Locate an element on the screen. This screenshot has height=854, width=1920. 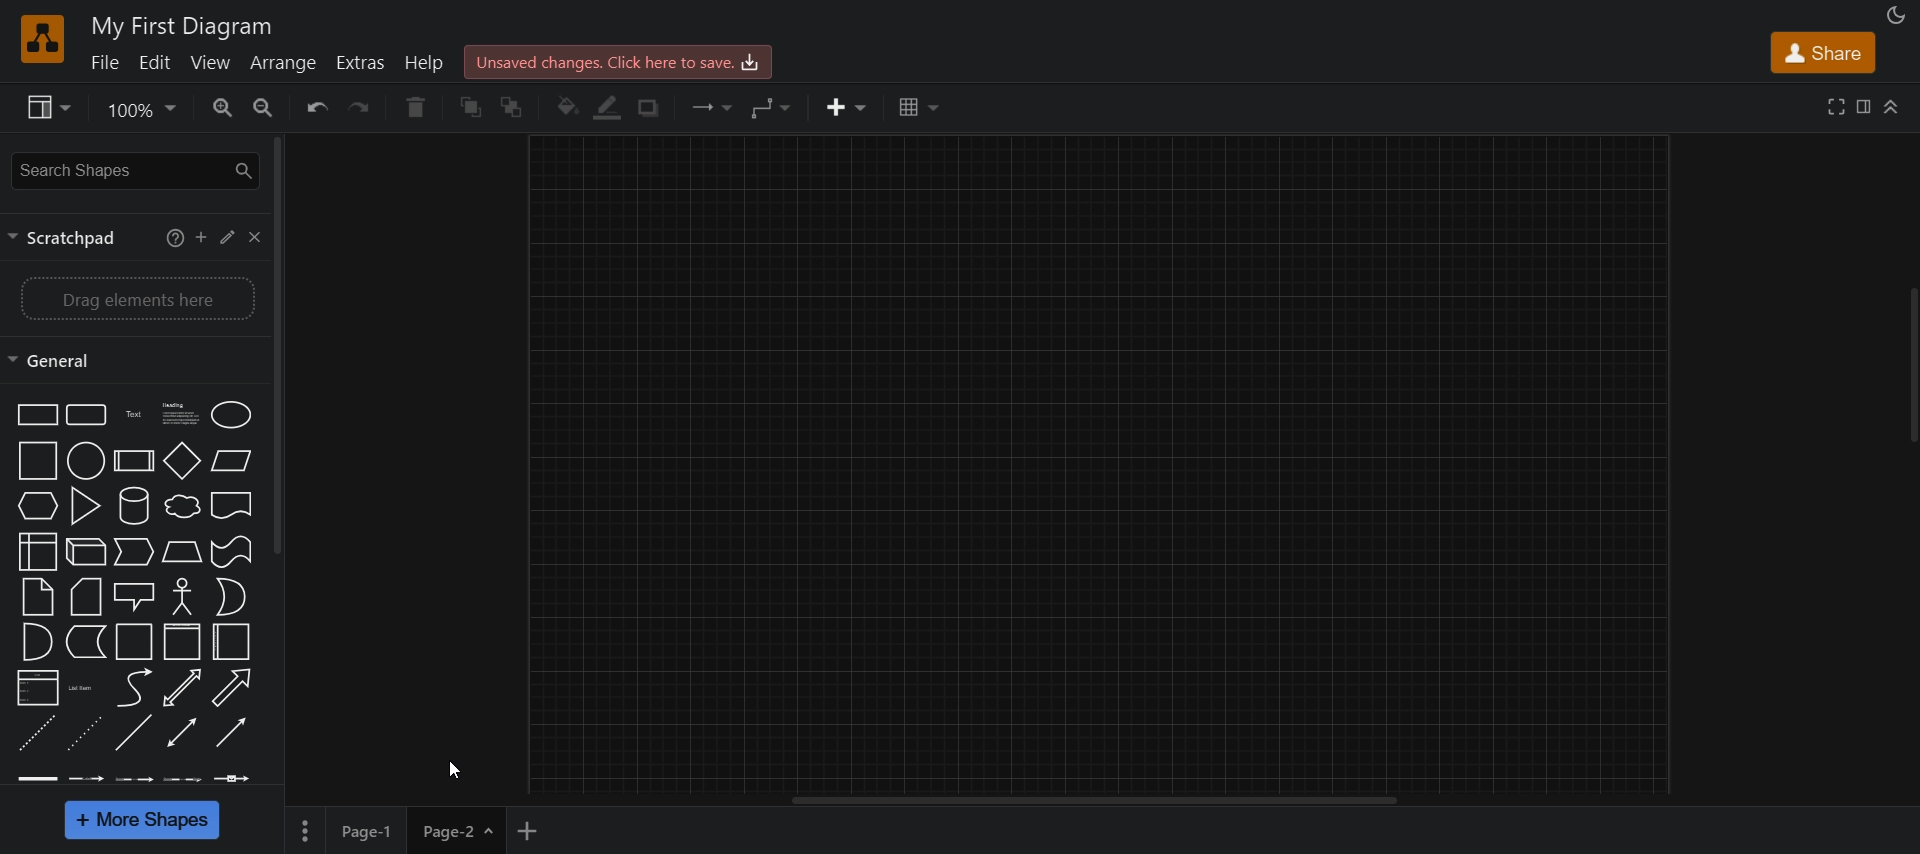
fullscreen is located at coordinates (1834, 109).